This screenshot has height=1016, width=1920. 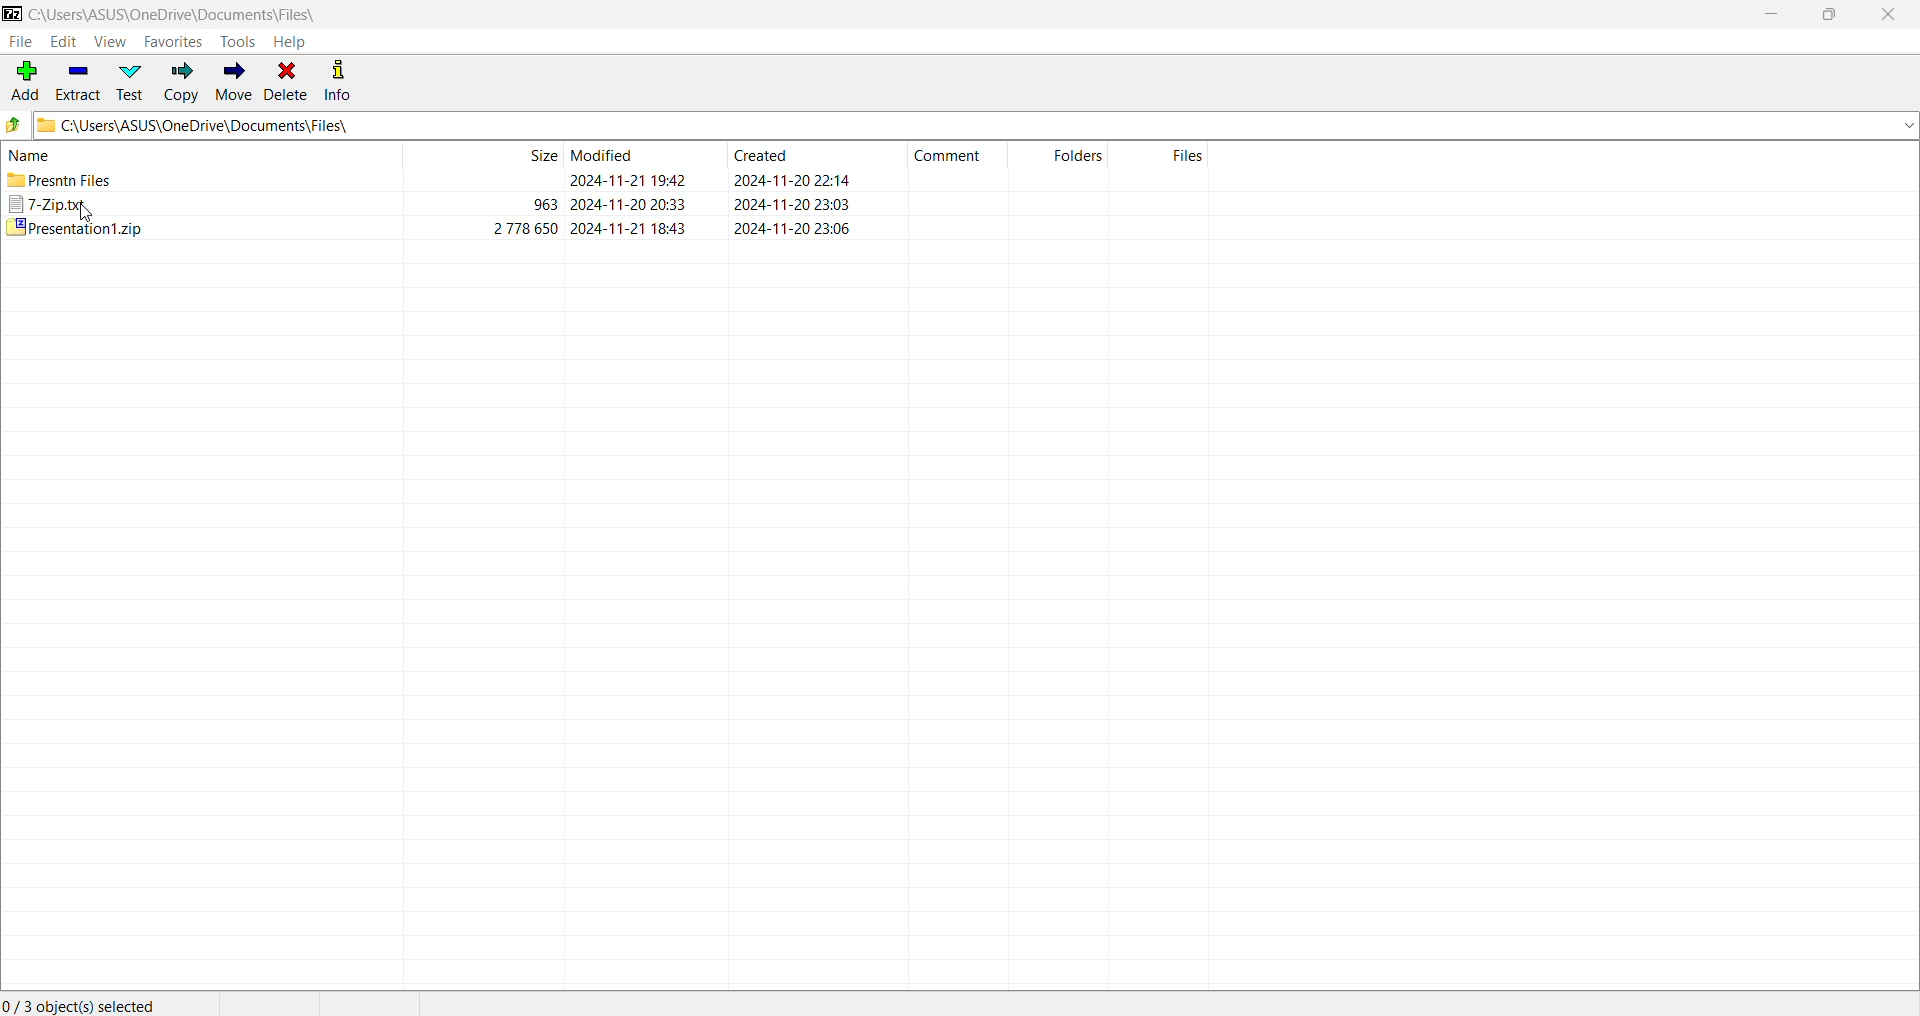 What do you see at coordinates (794, 203) in the screenshot?
I see `created date & tim` at bounding box center [794, 203].